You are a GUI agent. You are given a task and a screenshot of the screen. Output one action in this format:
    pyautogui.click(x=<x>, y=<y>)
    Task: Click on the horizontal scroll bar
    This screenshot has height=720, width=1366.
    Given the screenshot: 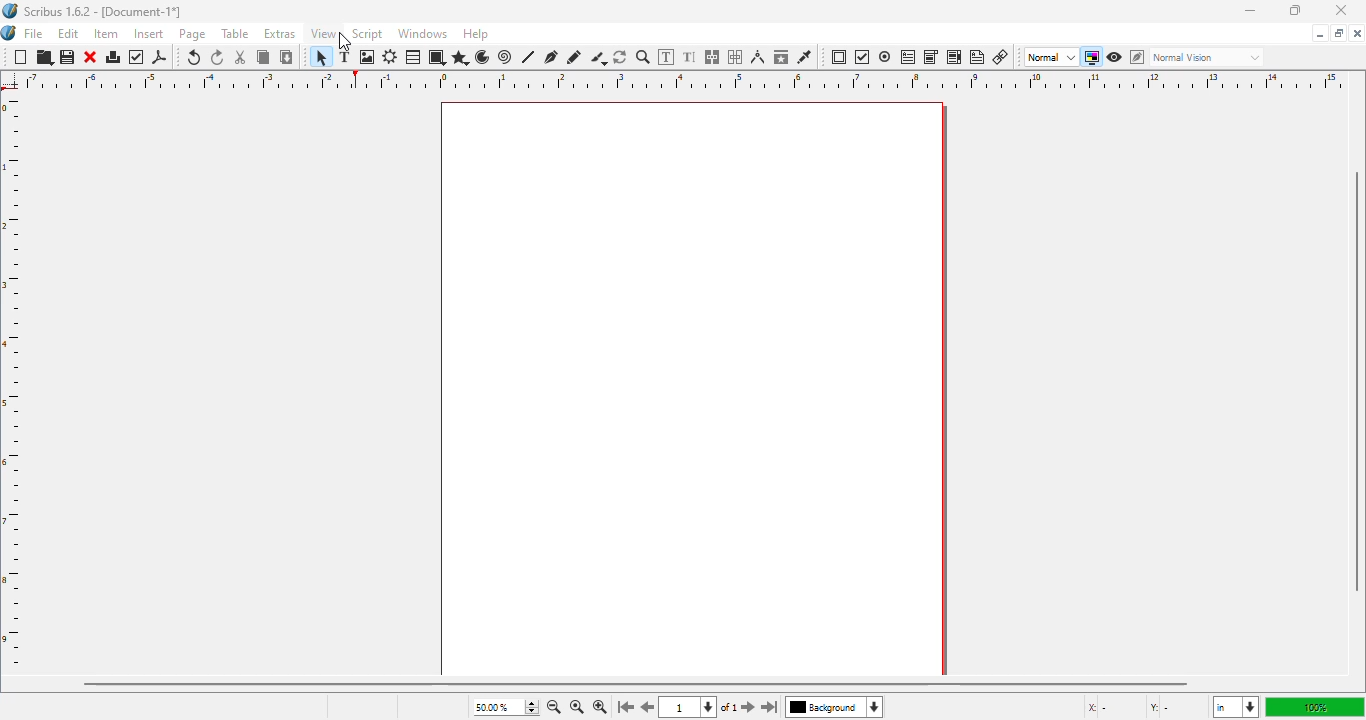 What is the action you would take?
    pyautogui.click(x=635, y=683)
    